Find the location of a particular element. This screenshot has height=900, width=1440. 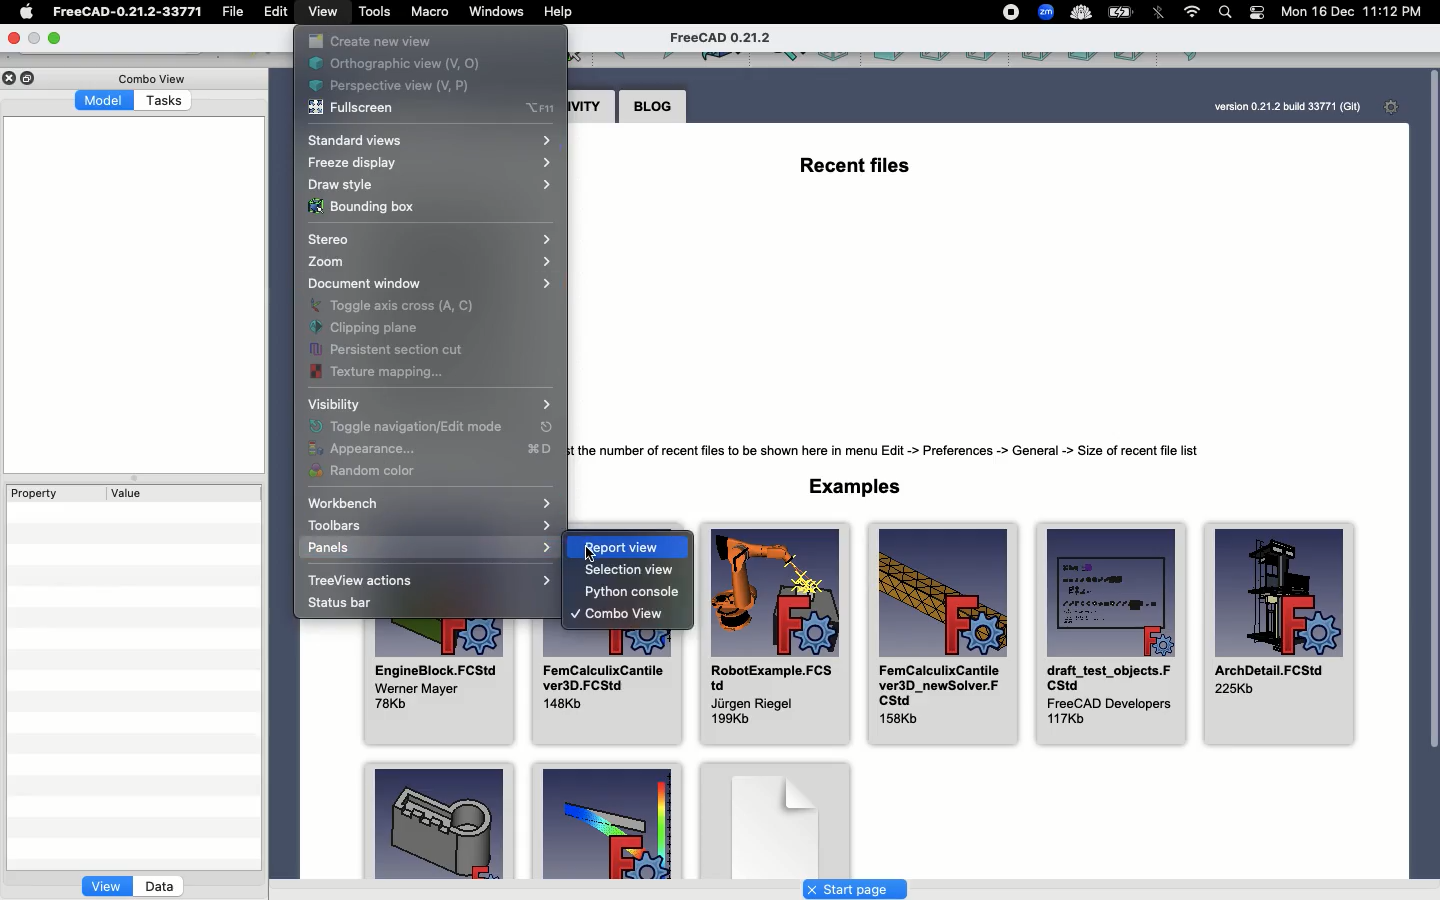

Random color is located at coordinates (368, 473).